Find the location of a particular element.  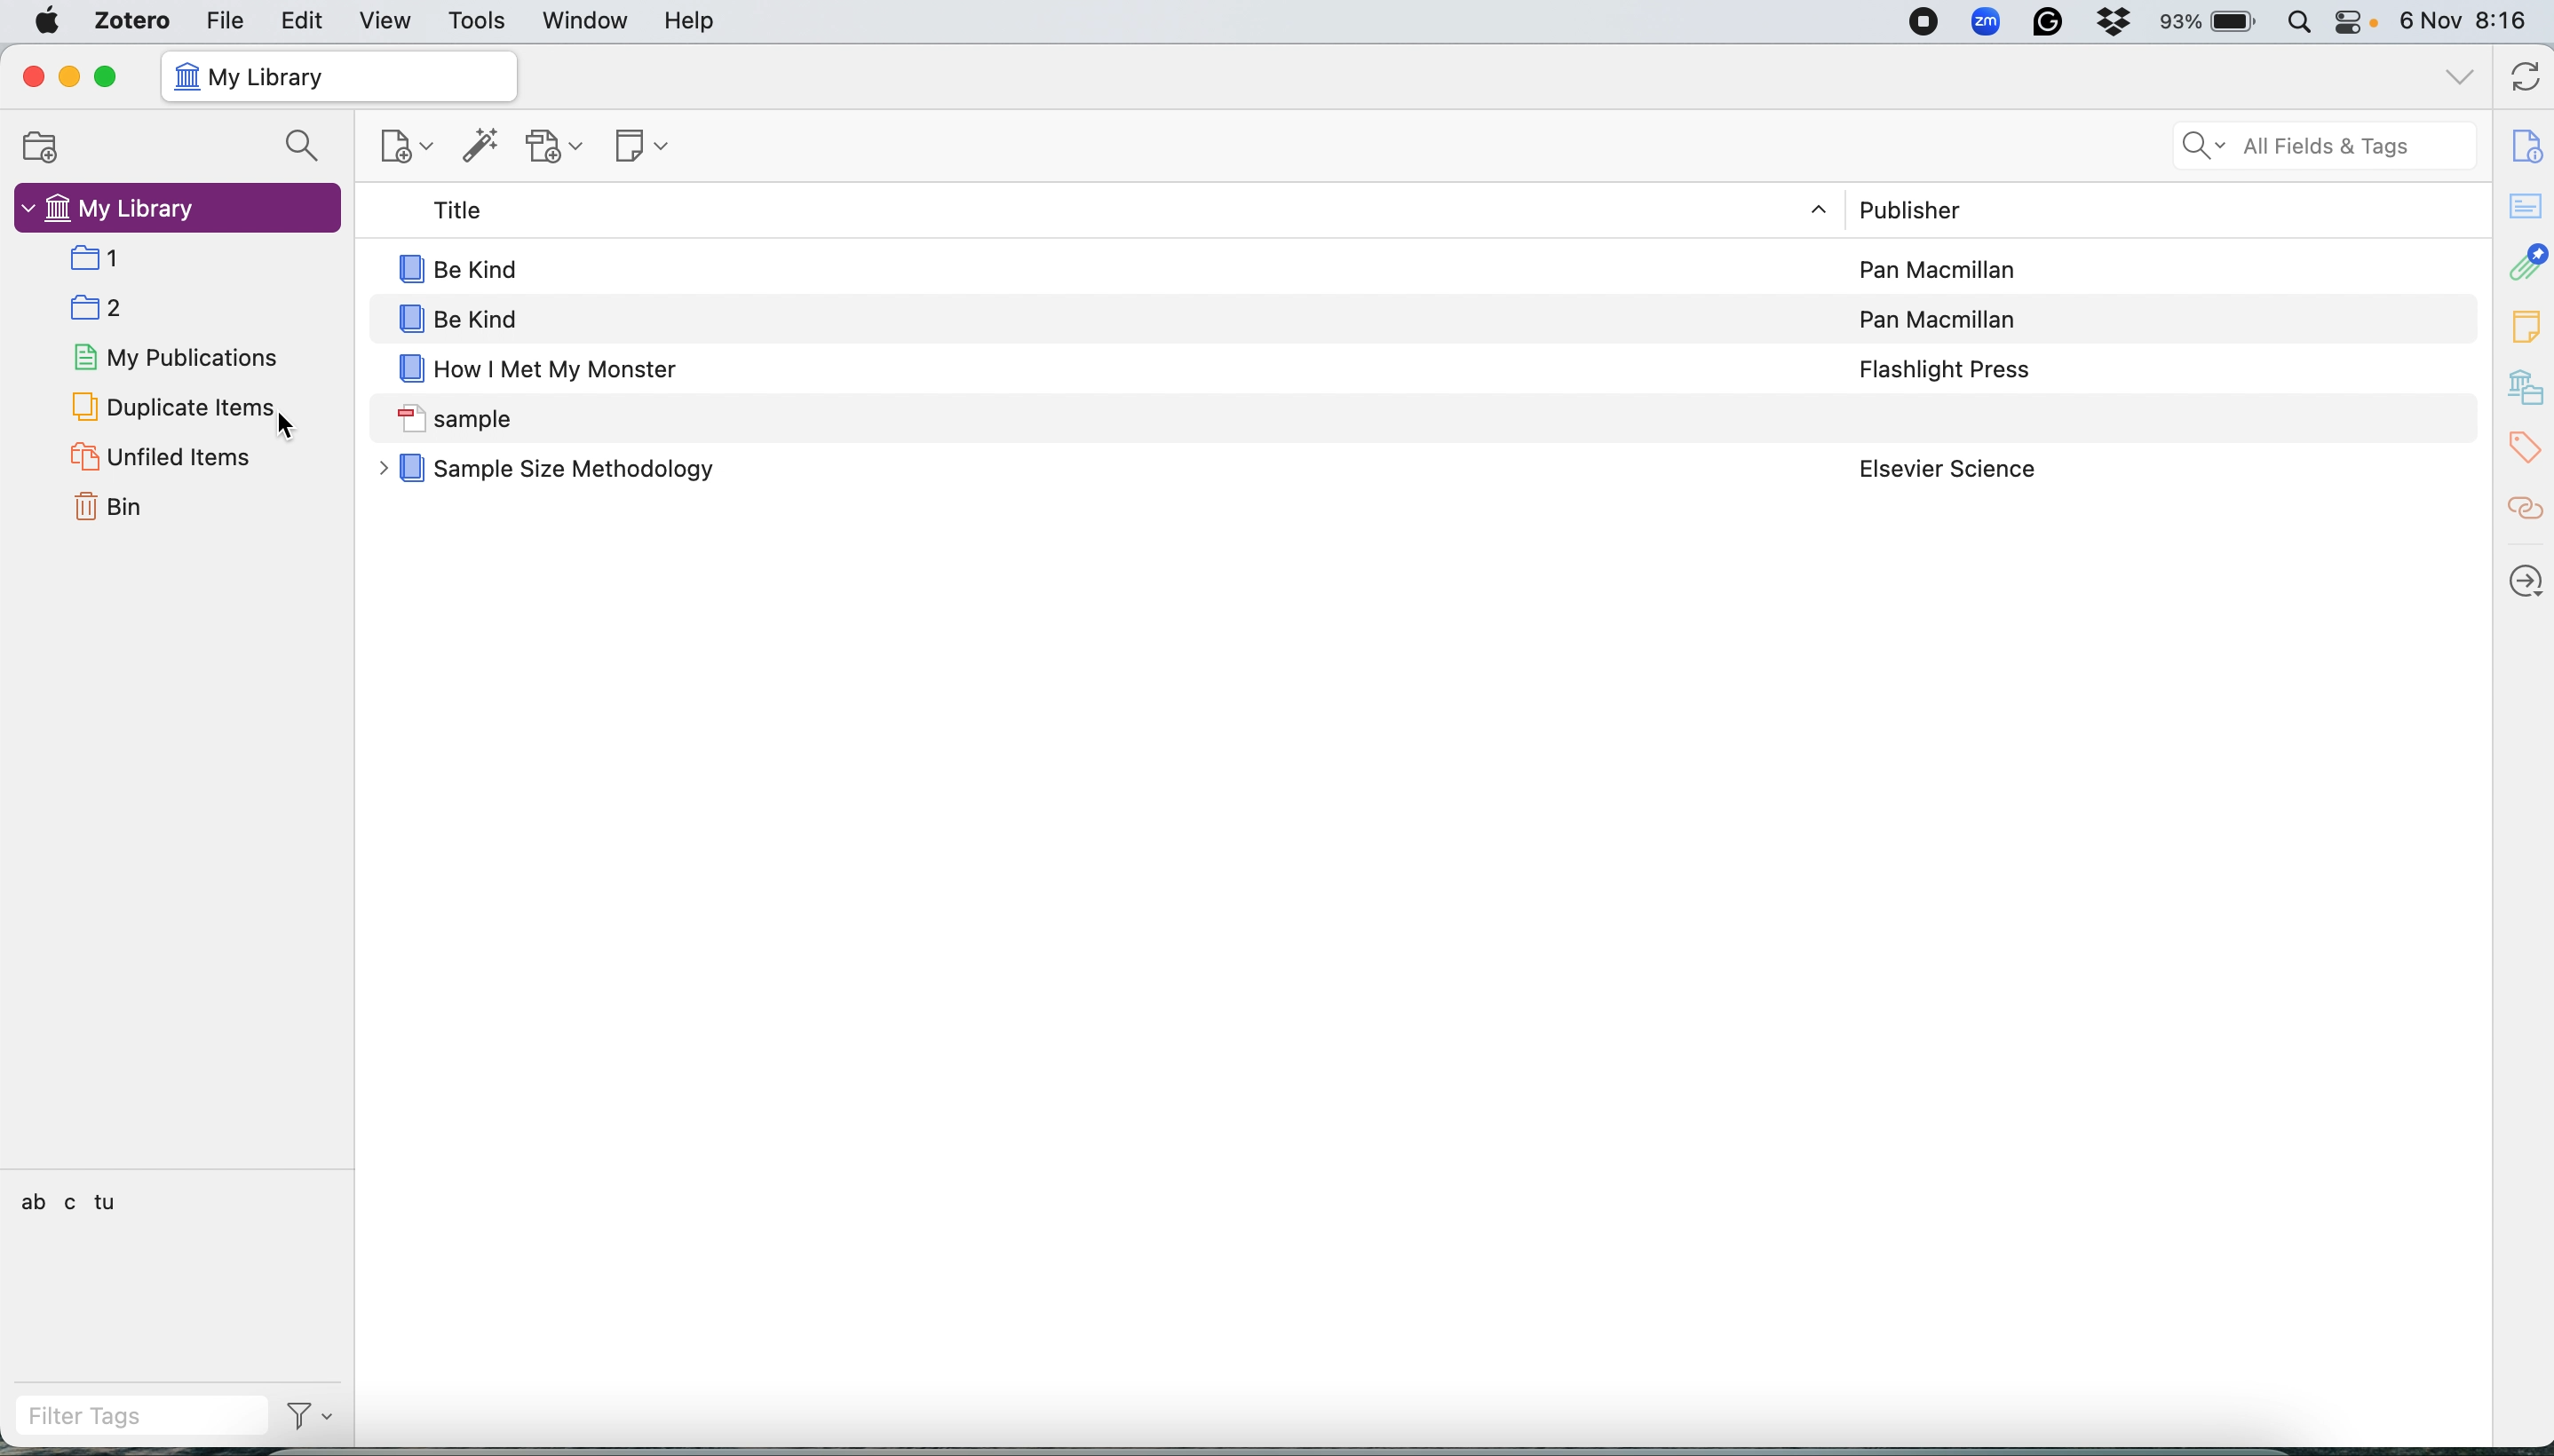

bin is located at coordinates (109, 505).